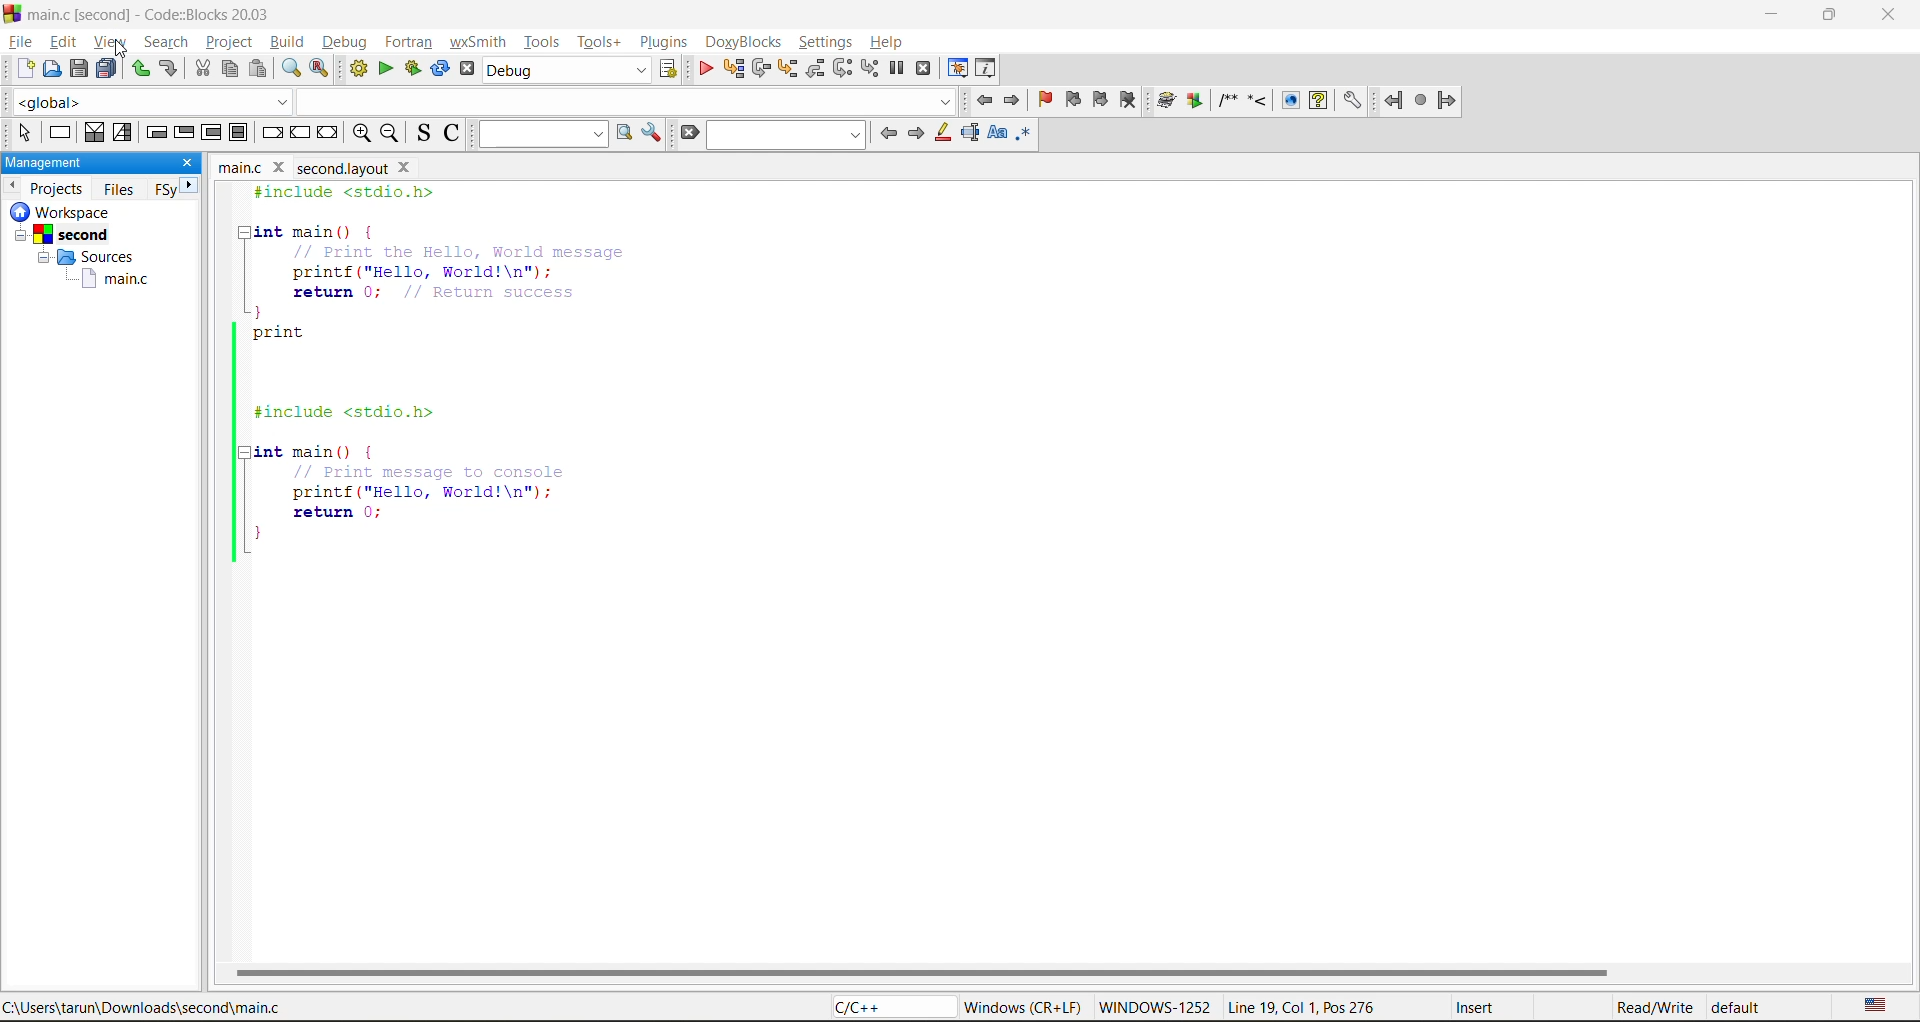  Describe the element at coordinates (1073, 99) in the screenshot. I see `previous bookmark` at that location.